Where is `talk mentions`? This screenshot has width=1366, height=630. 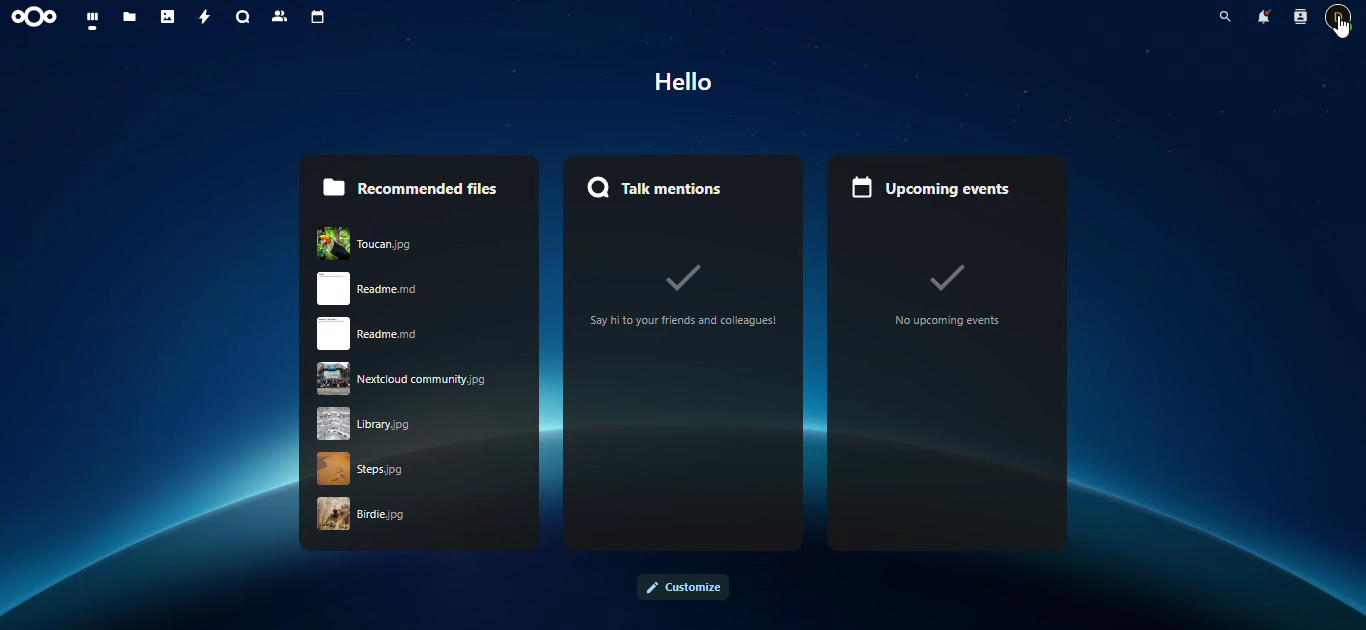 talk mentions is located at coordinates (672, 186).